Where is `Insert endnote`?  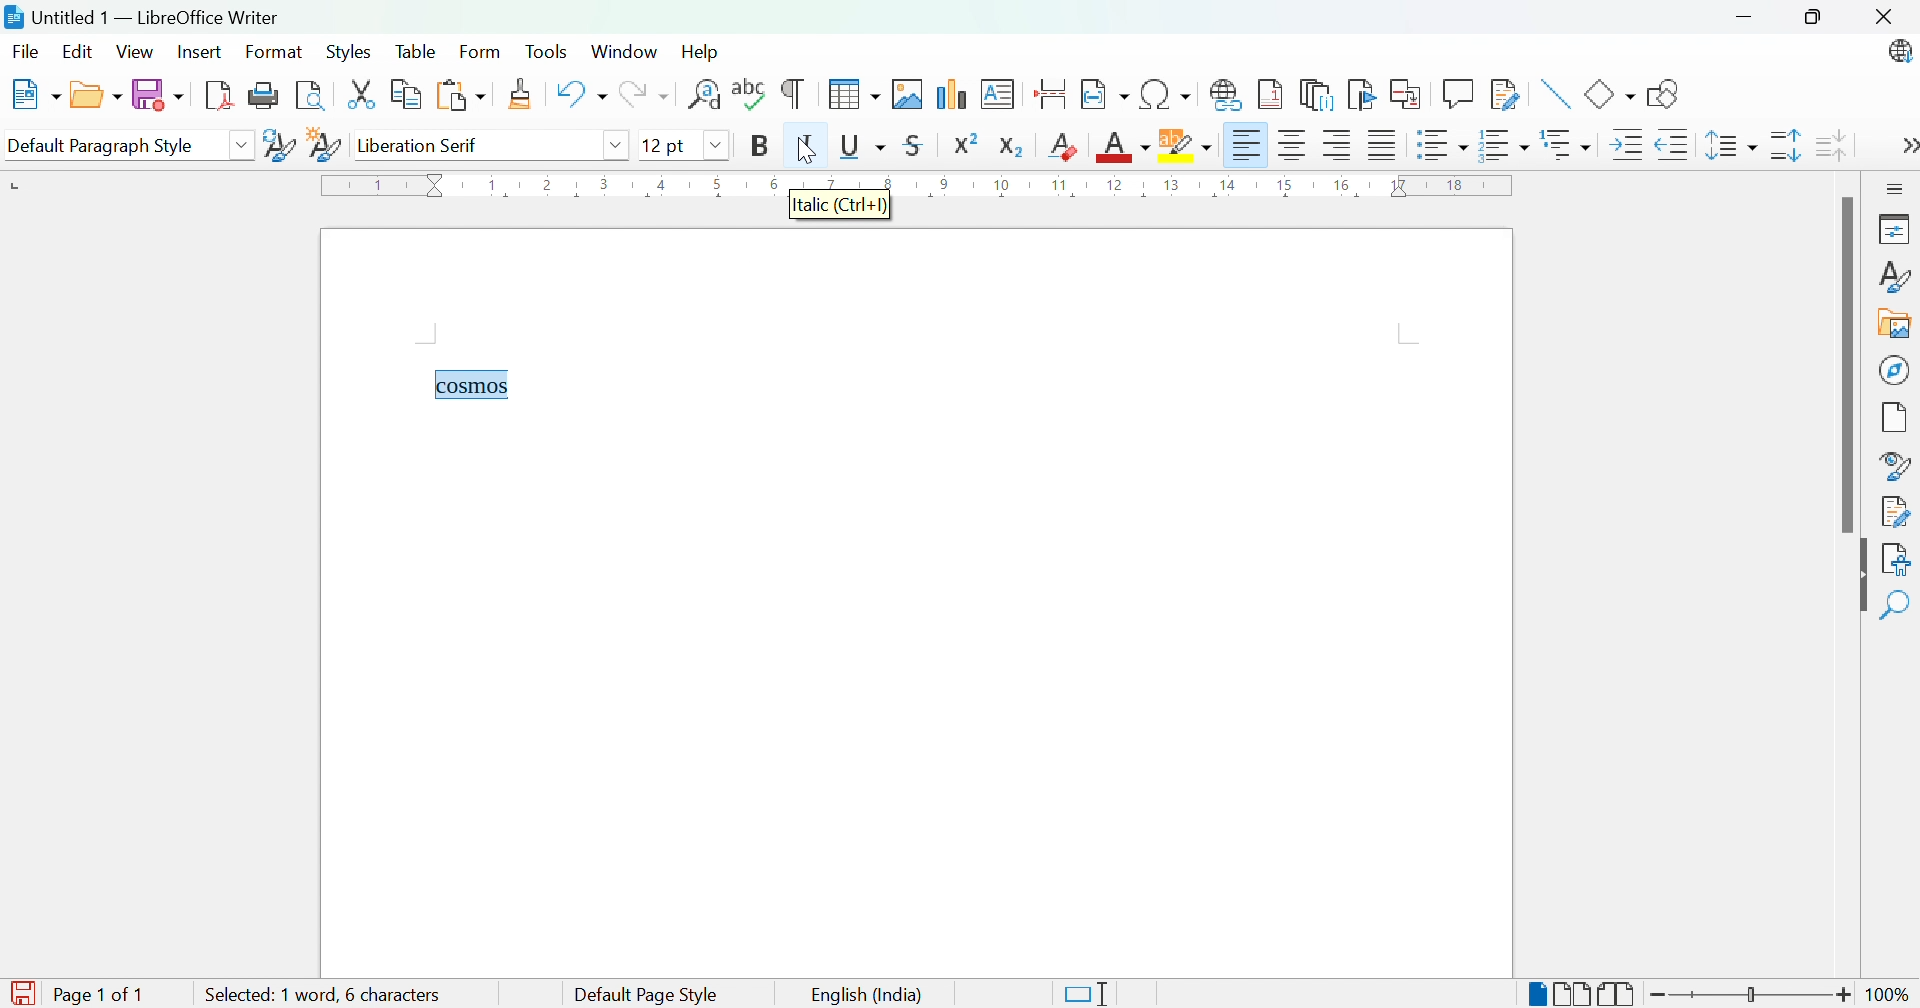 Insert endnote is located at coordinates (1318, 96).